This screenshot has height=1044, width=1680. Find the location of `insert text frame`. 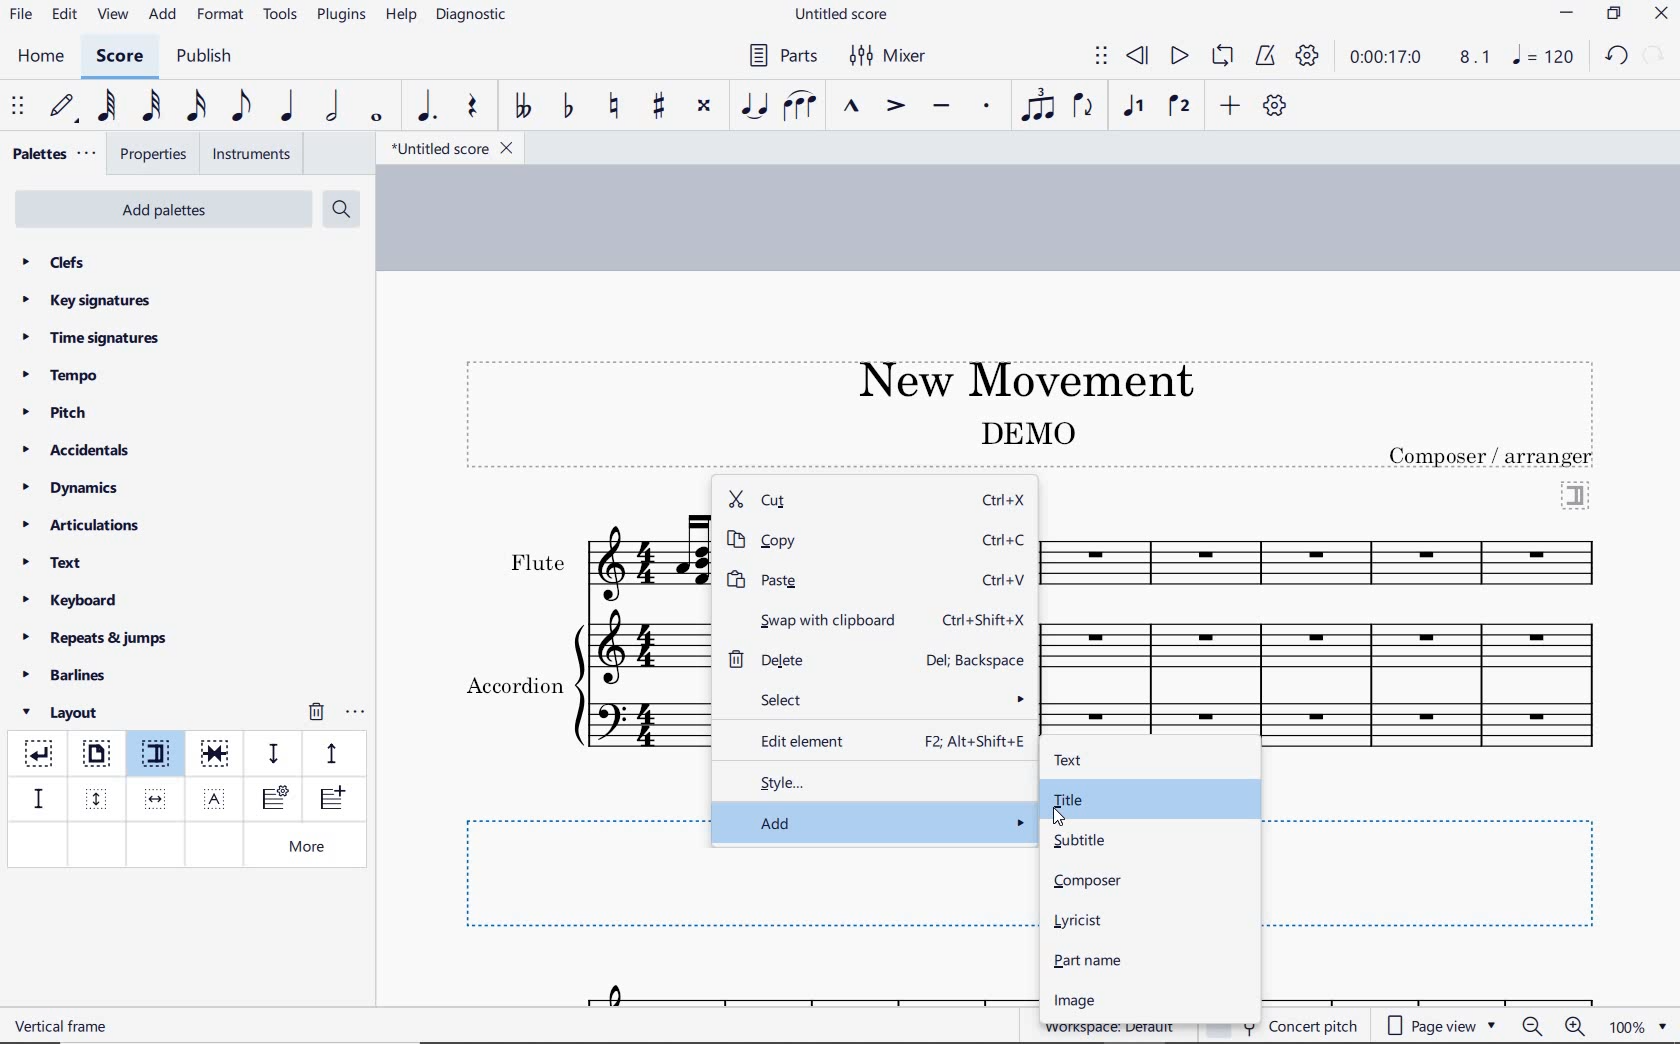

insert text frame is located at coordinates (217, 797).